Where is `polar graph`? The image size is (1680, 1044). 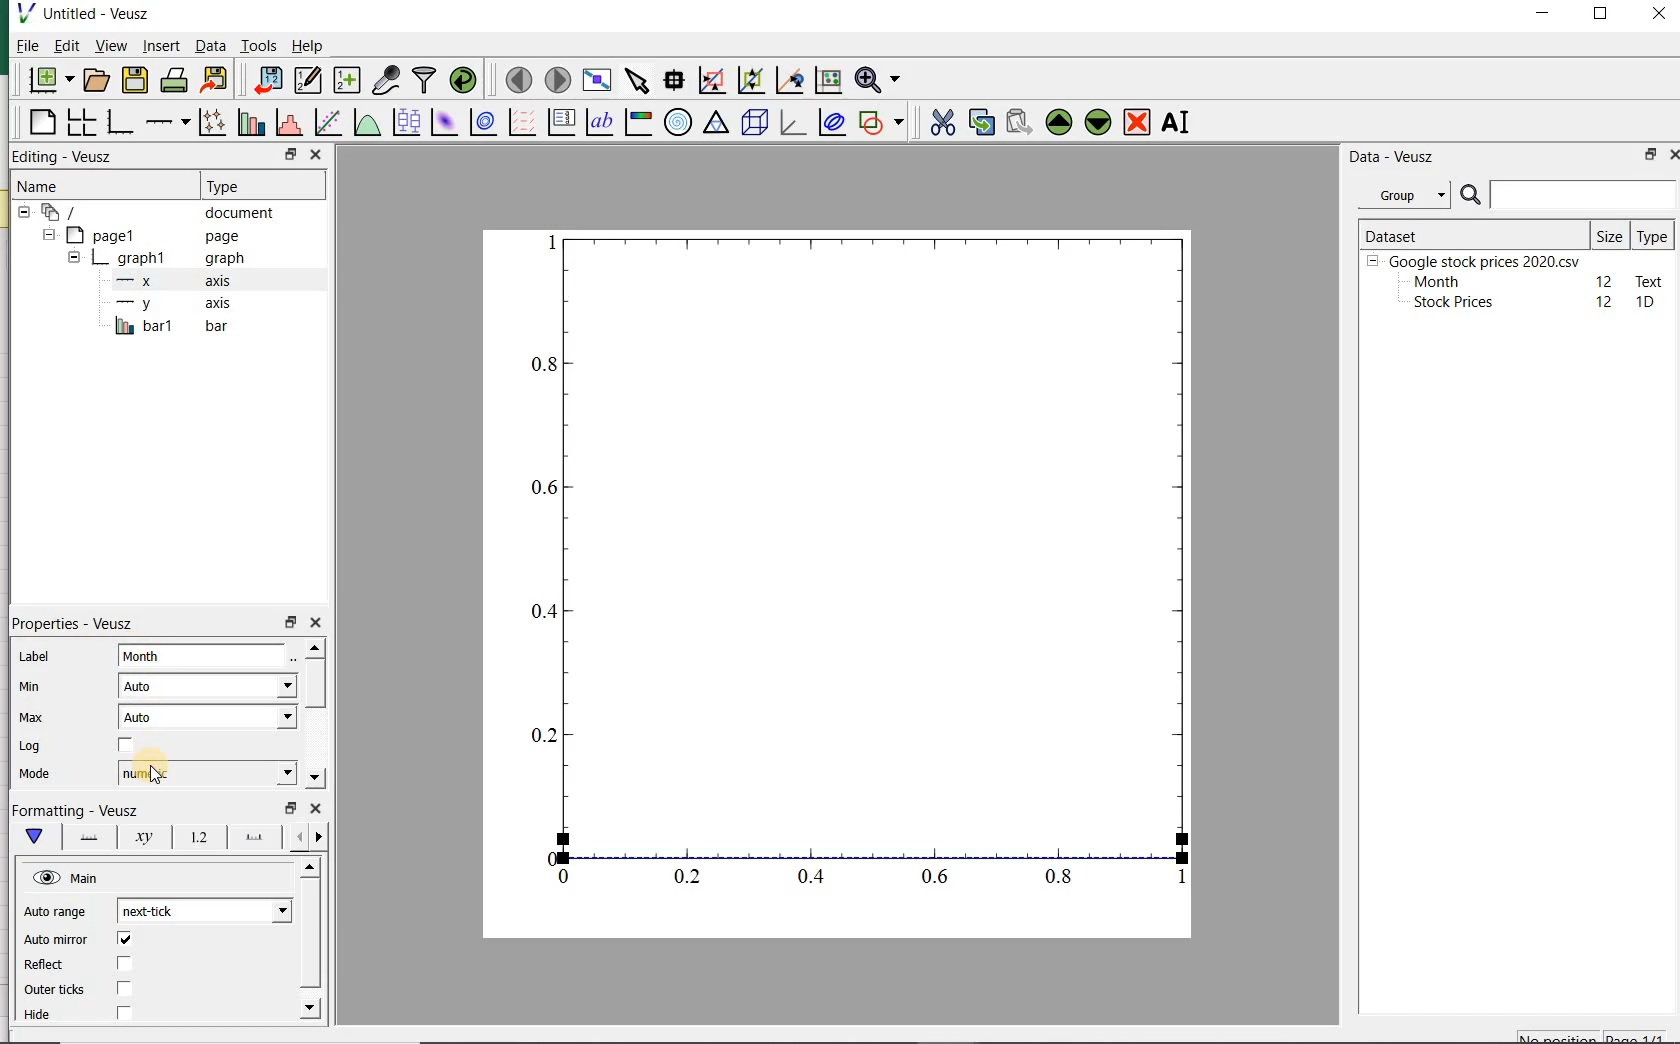
polar graph is located at coordinates (677, 121).